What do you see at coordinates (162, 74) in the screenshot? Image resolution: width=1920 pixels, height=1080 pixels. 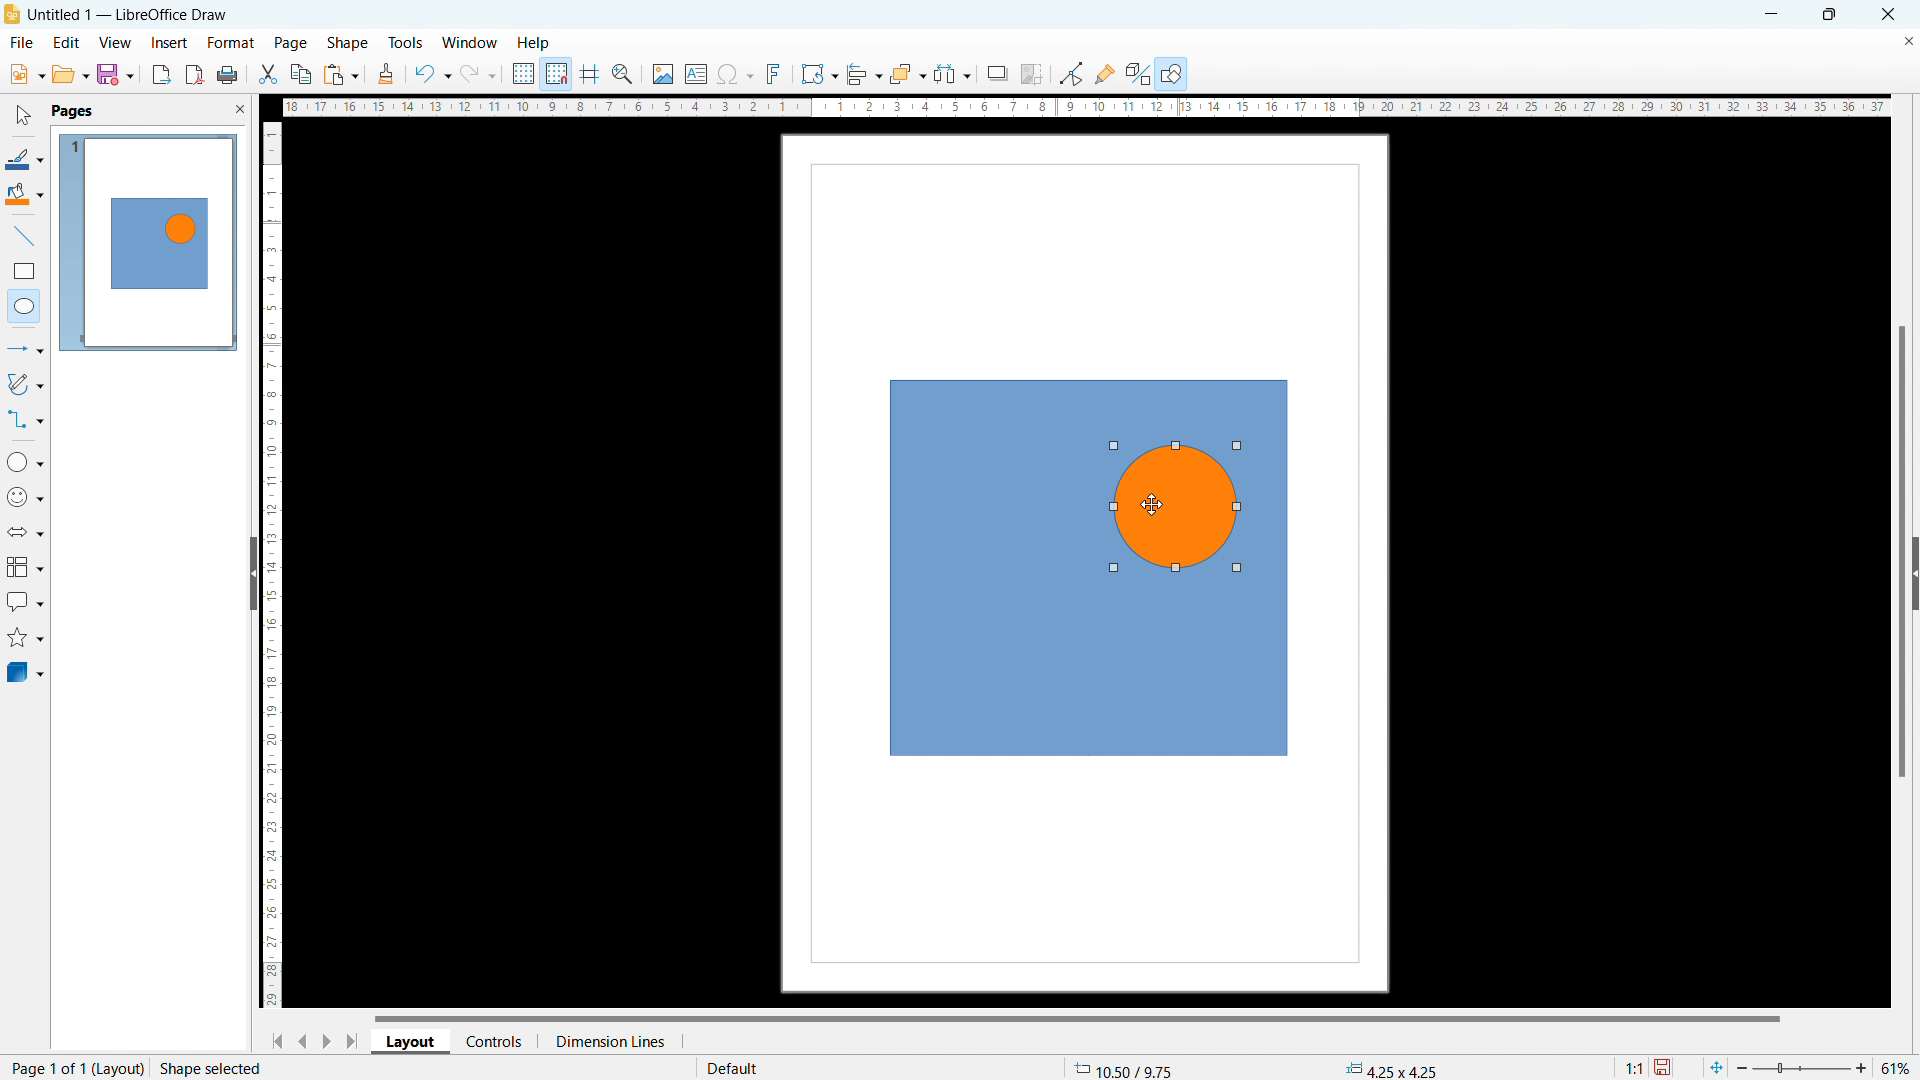 I see `export` at bounding box center [162, 74].